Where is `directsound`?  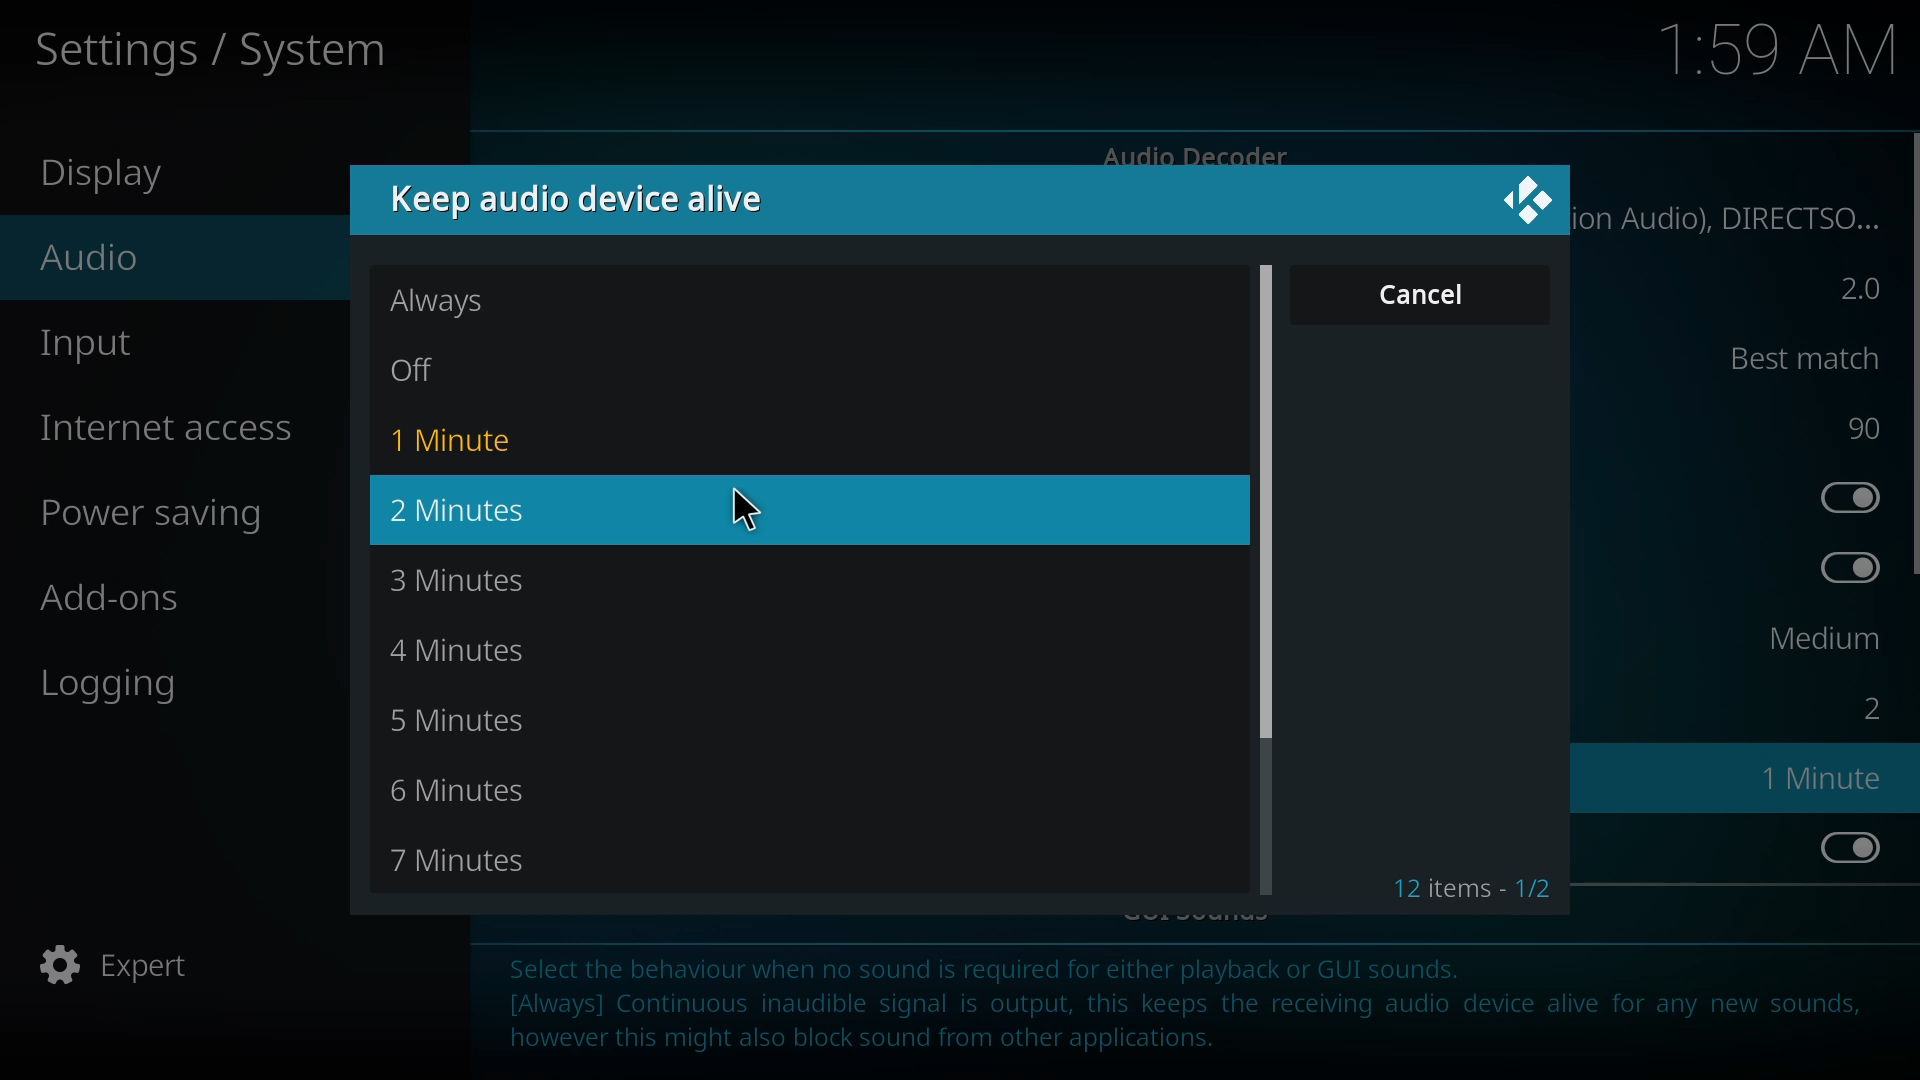 directsound is located at coordinates (1738, 217).